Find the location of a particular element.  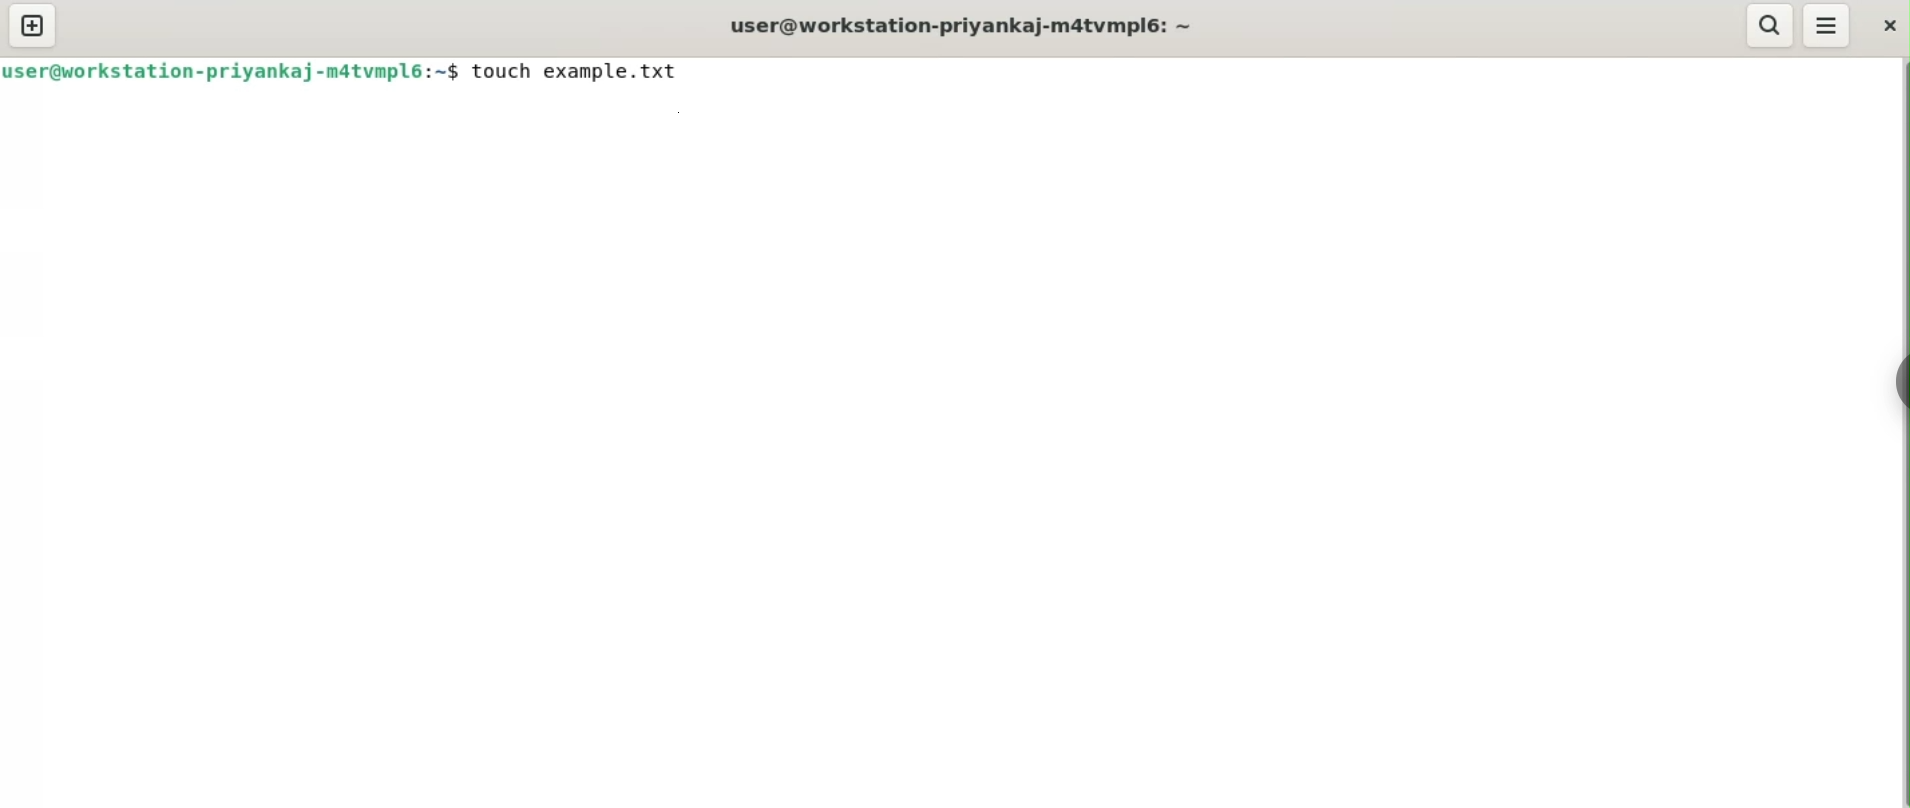

user@workstation-priyankaj-m4tvmpl6: ~$ is located at coordinates (232, 70).